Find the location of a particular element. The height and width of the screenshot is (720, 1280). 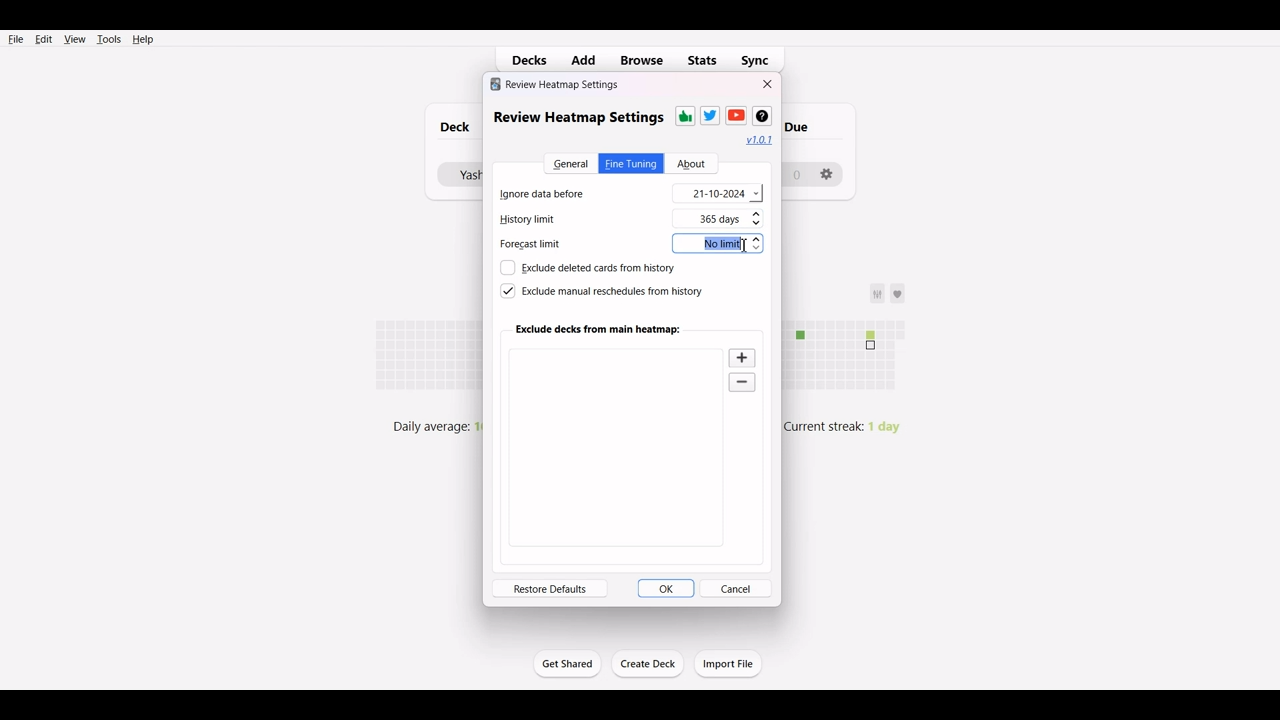

365 days is located at coordinates (733, 219).